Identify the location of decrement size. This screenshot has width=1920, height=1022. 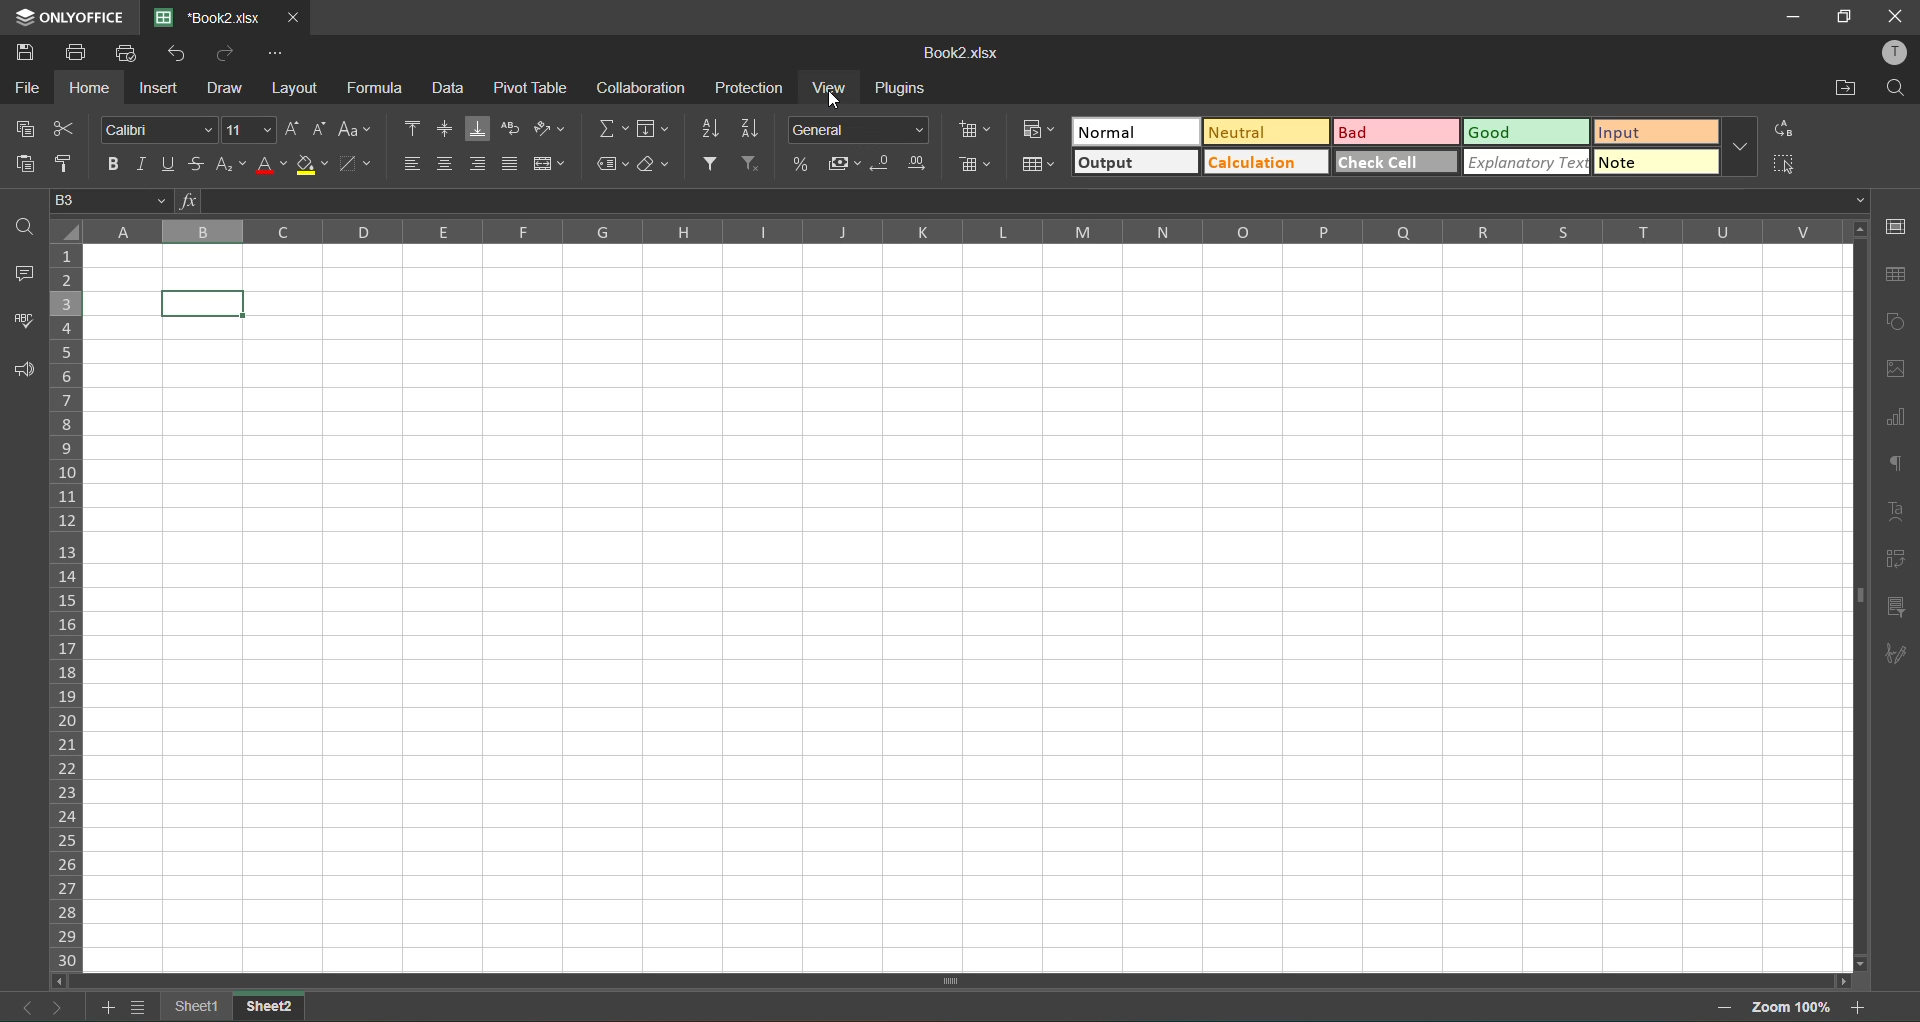
(323, 131).